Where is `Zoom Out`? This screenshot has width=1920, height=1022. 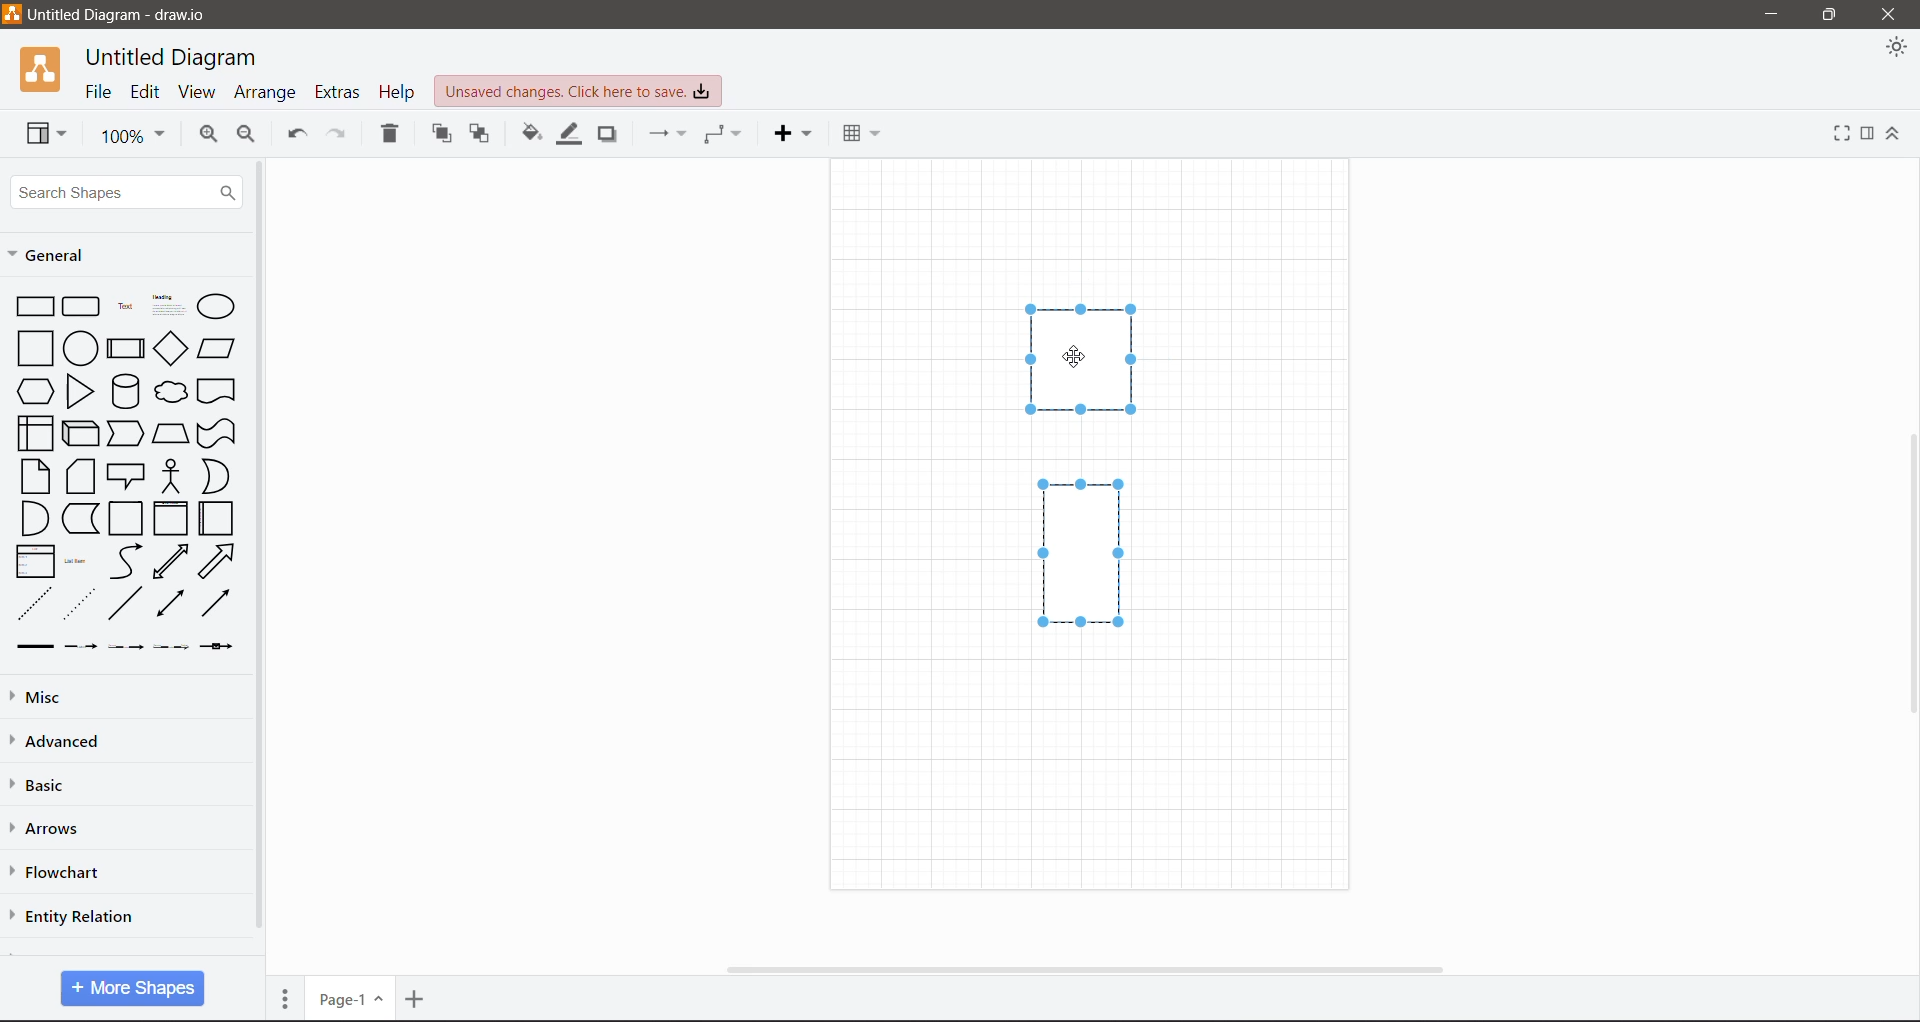 Zoom Out is located at coordinates (249, 136).